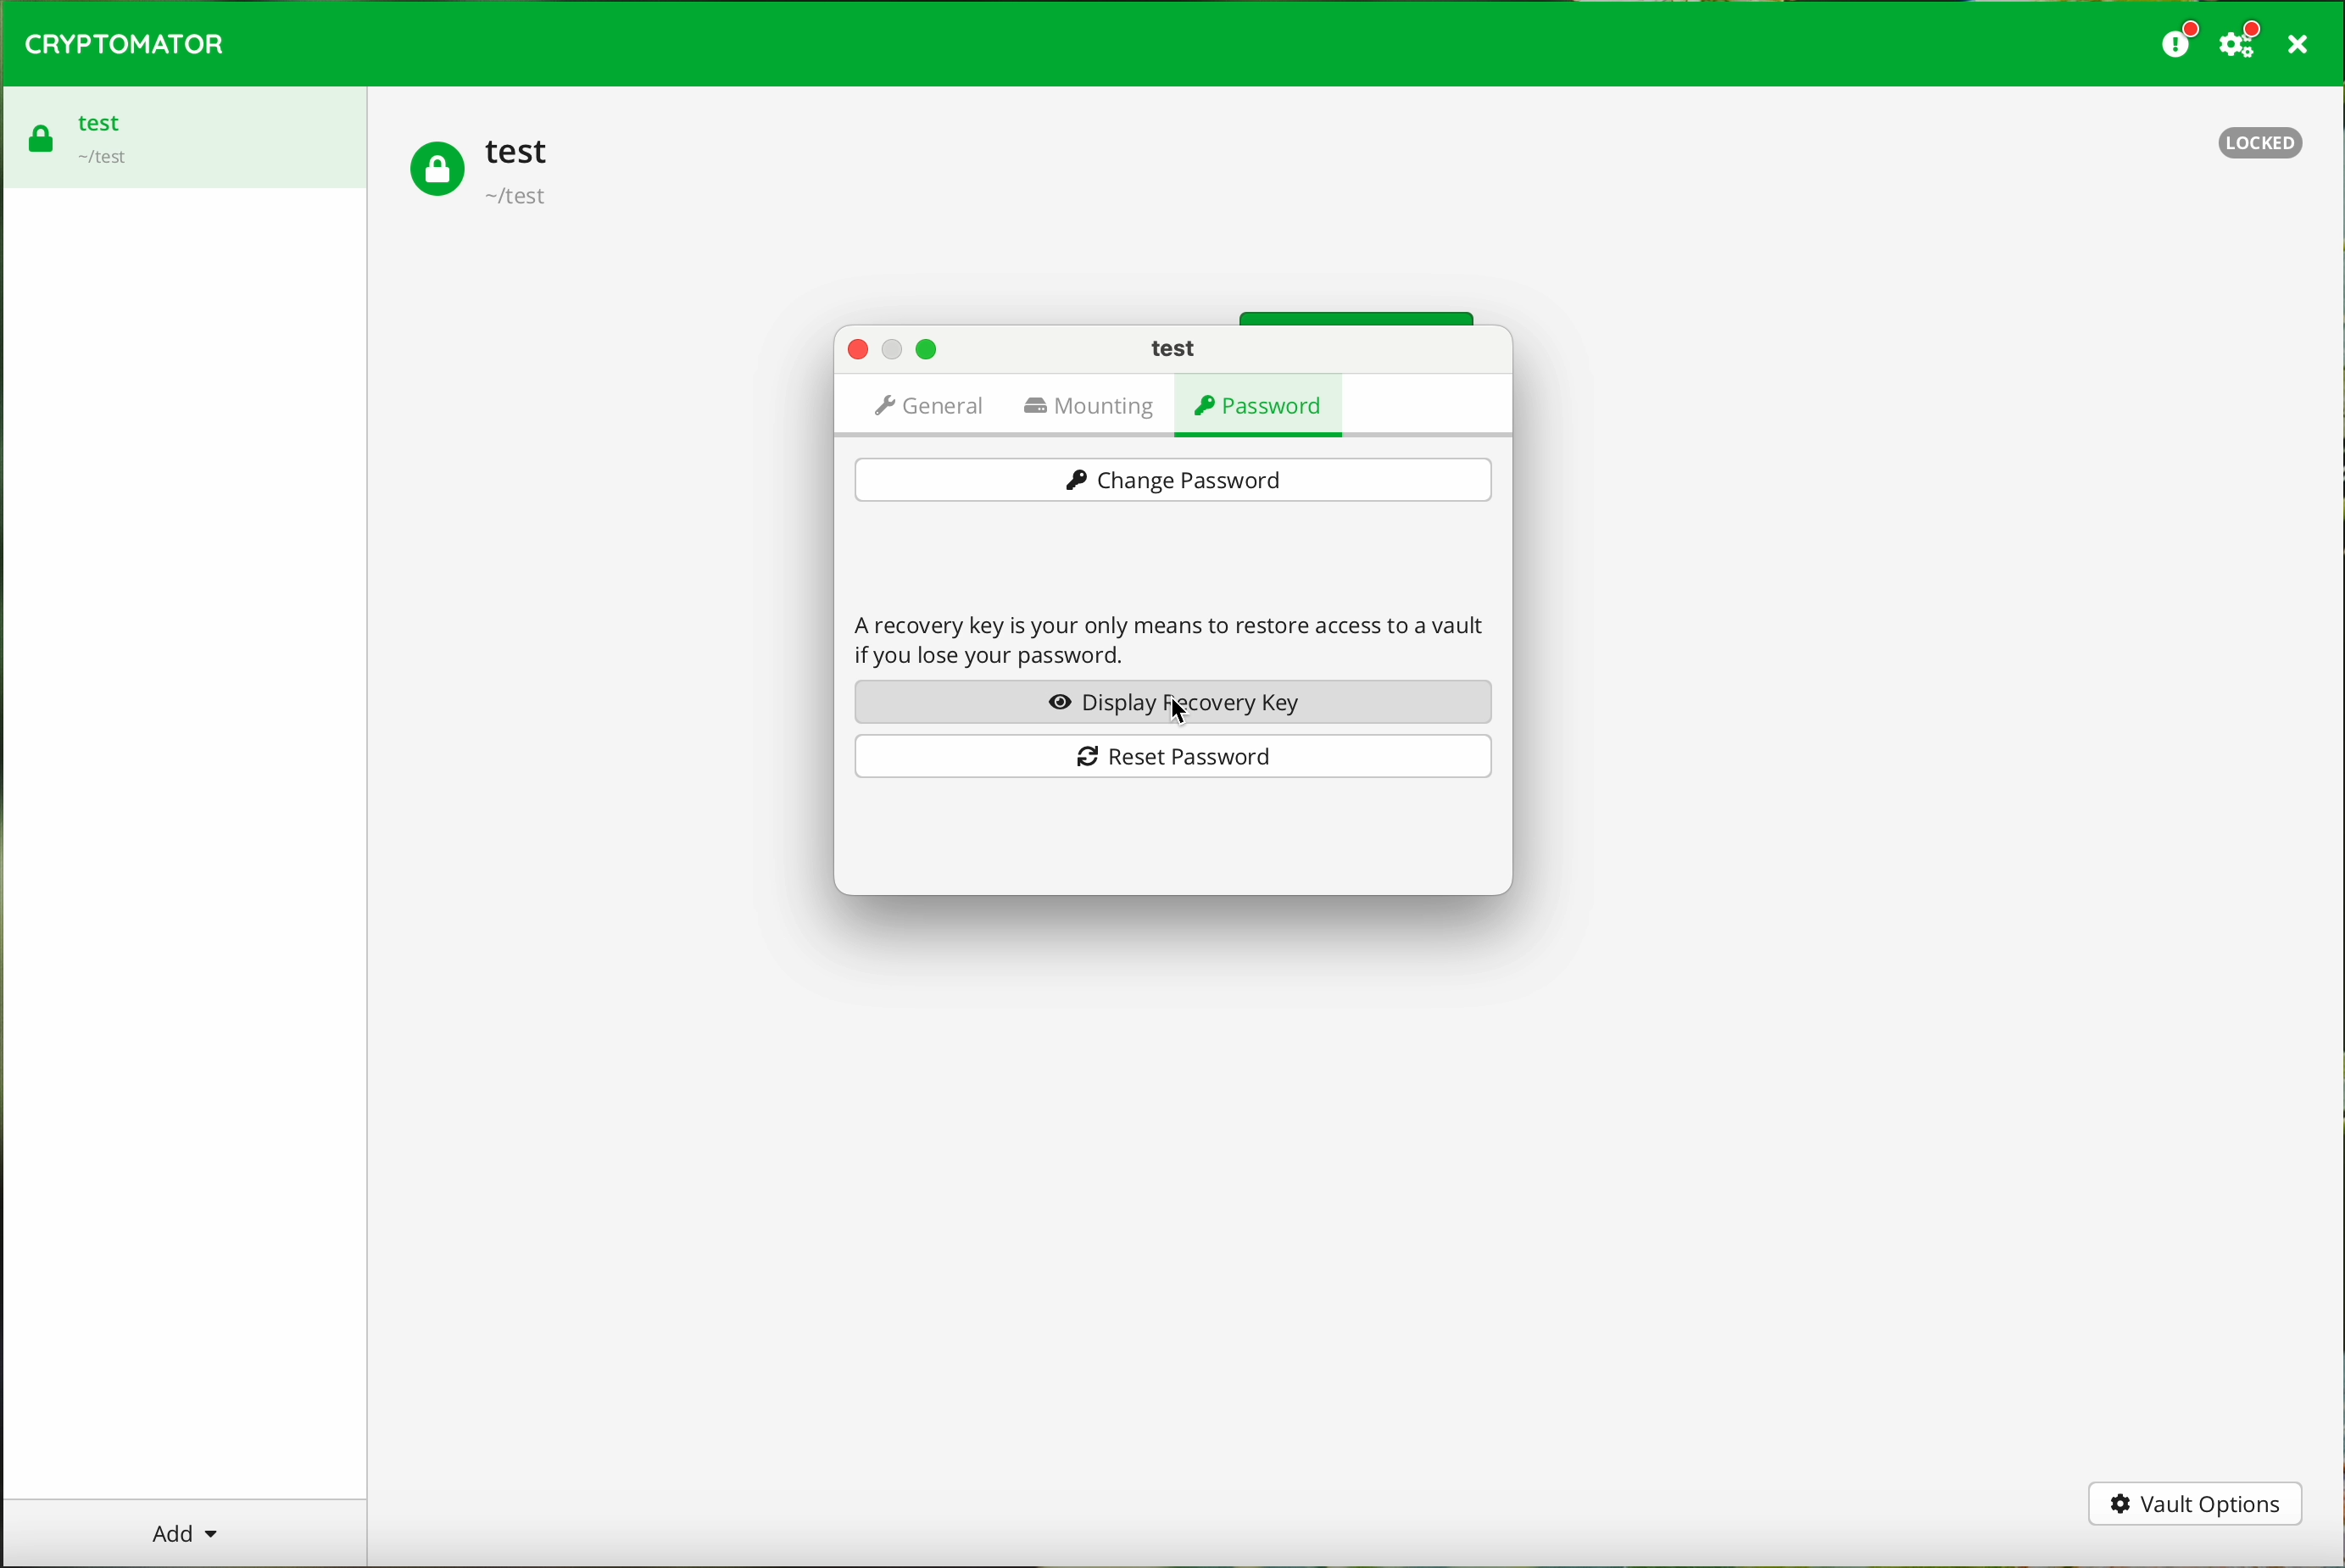 Image resolution: width=2345 pixels, height=1568 pixels. What do you see at coordinates (1092, 408) in the screenshot?
I see `mounting` at bounding box center [1092, 408].